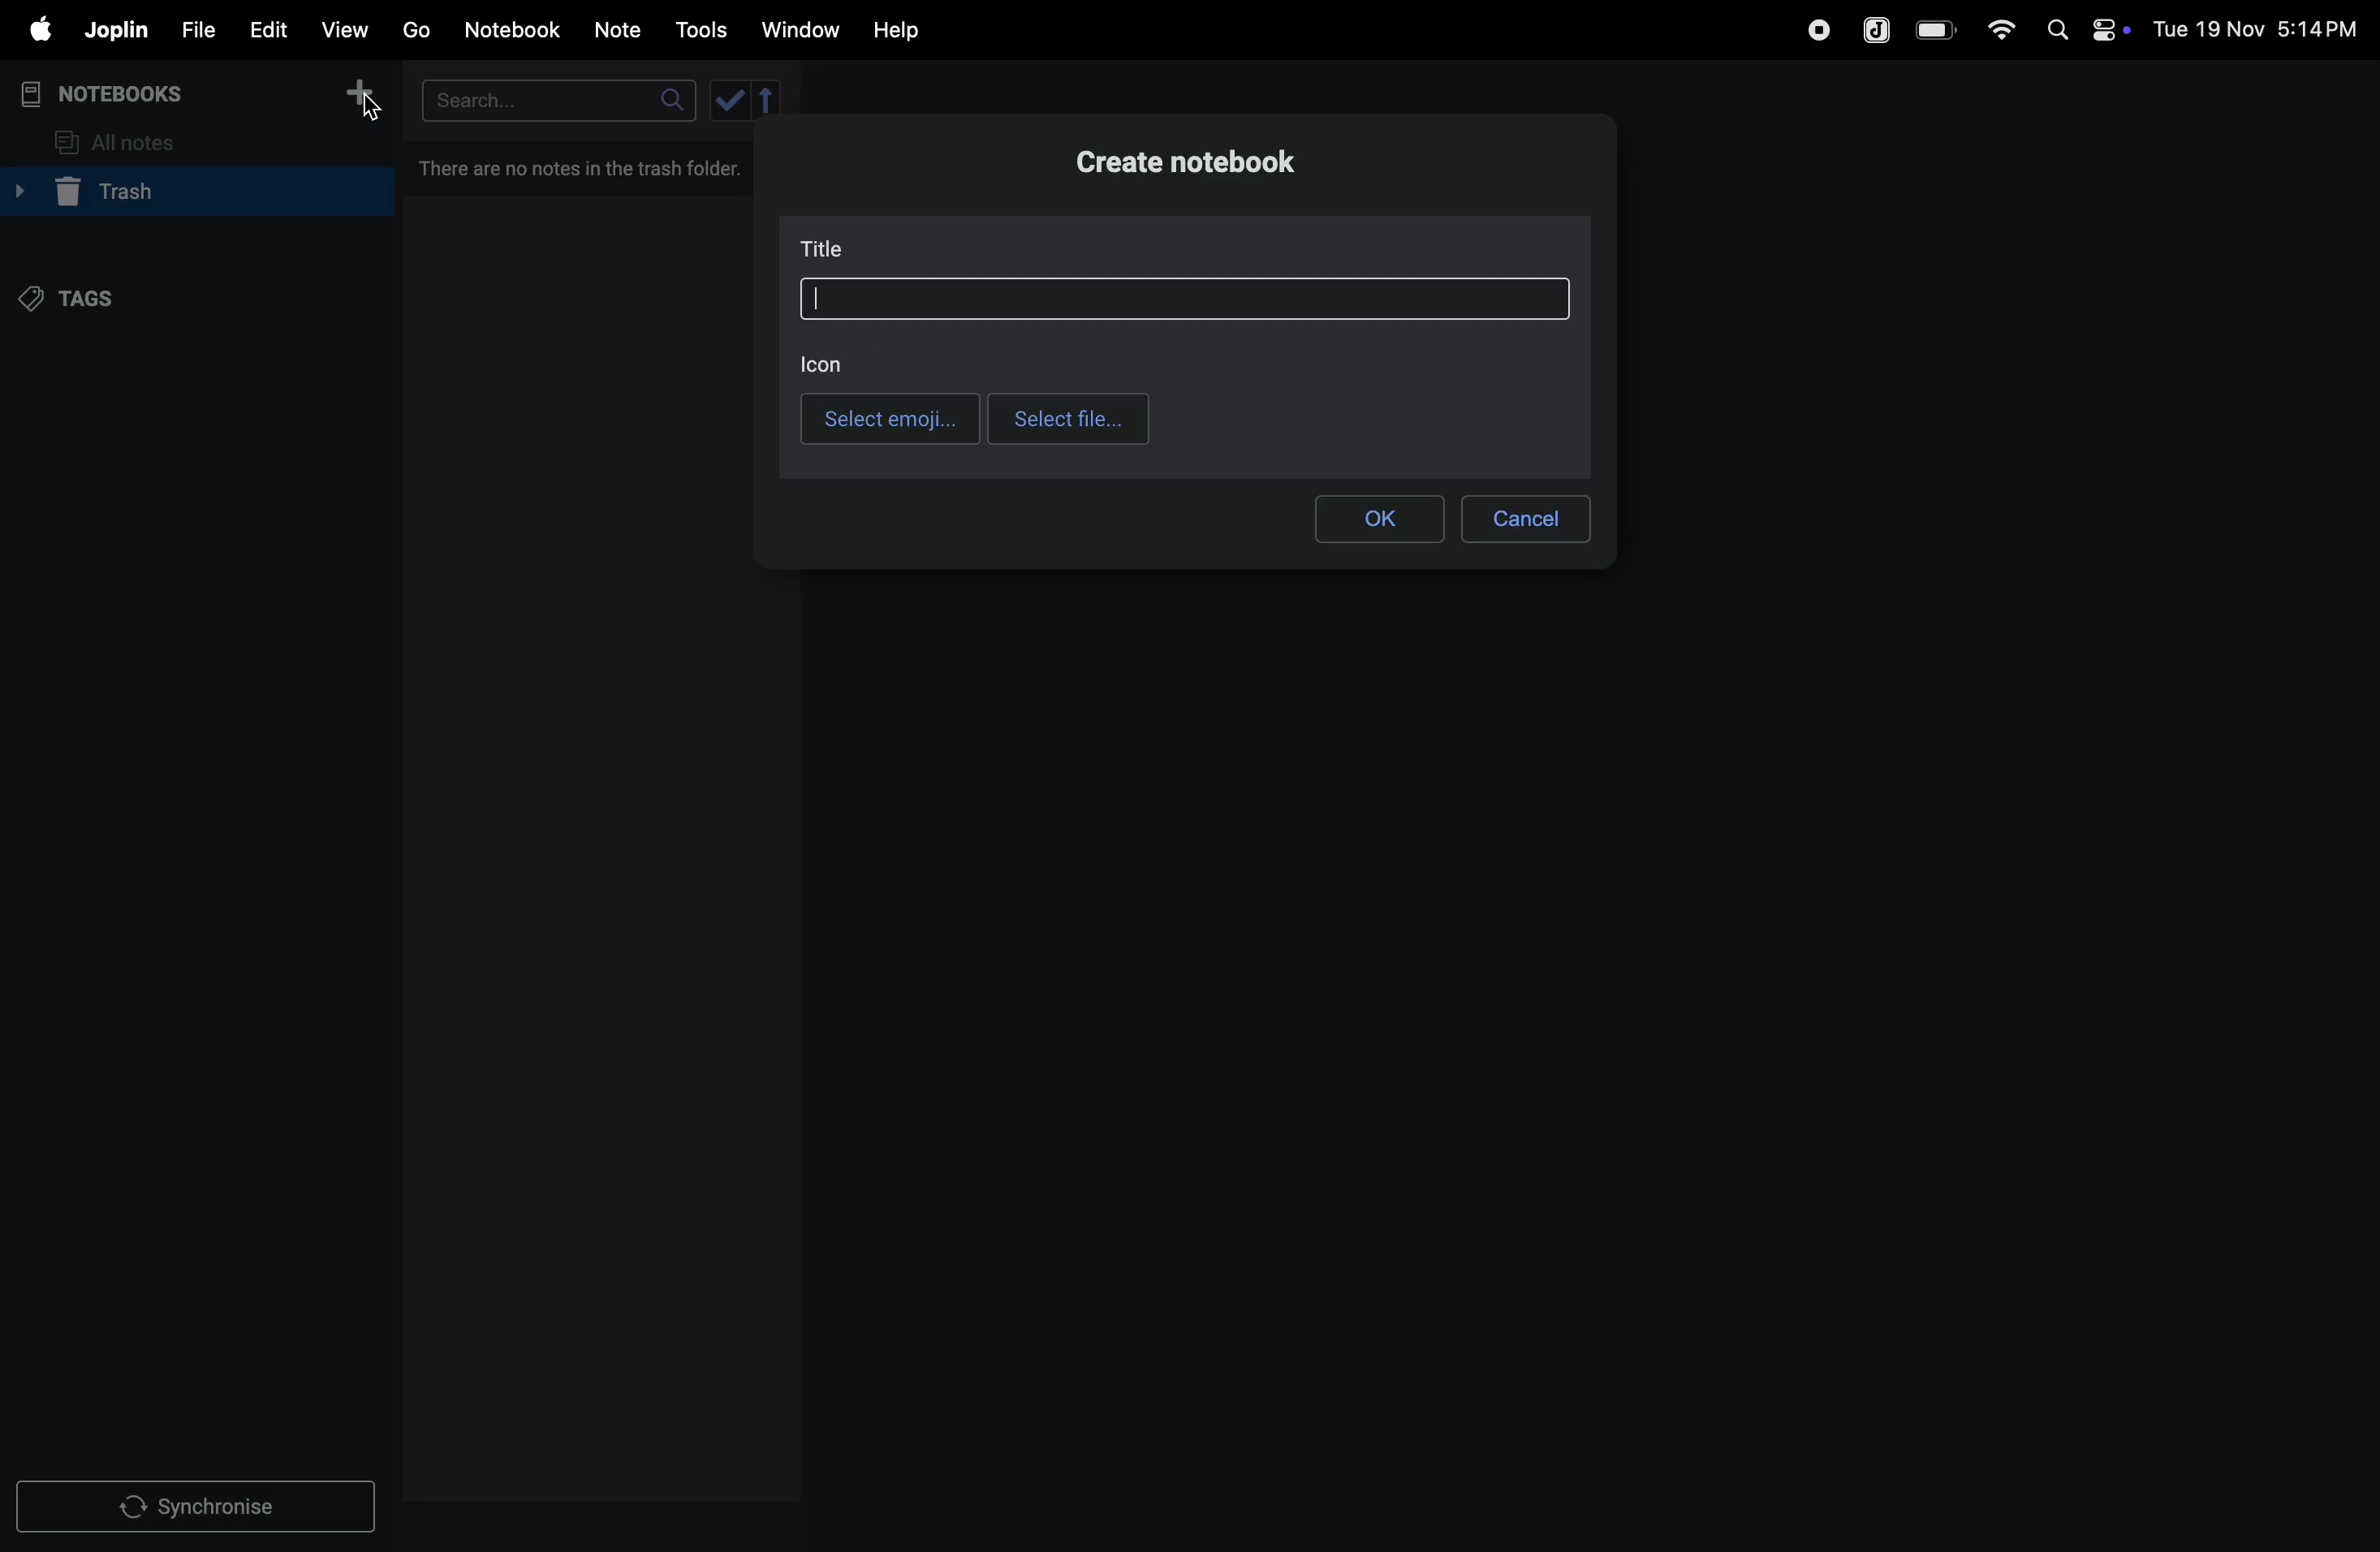 The image size is (2380, 1552). I want to click on tags, so click(78, 302).